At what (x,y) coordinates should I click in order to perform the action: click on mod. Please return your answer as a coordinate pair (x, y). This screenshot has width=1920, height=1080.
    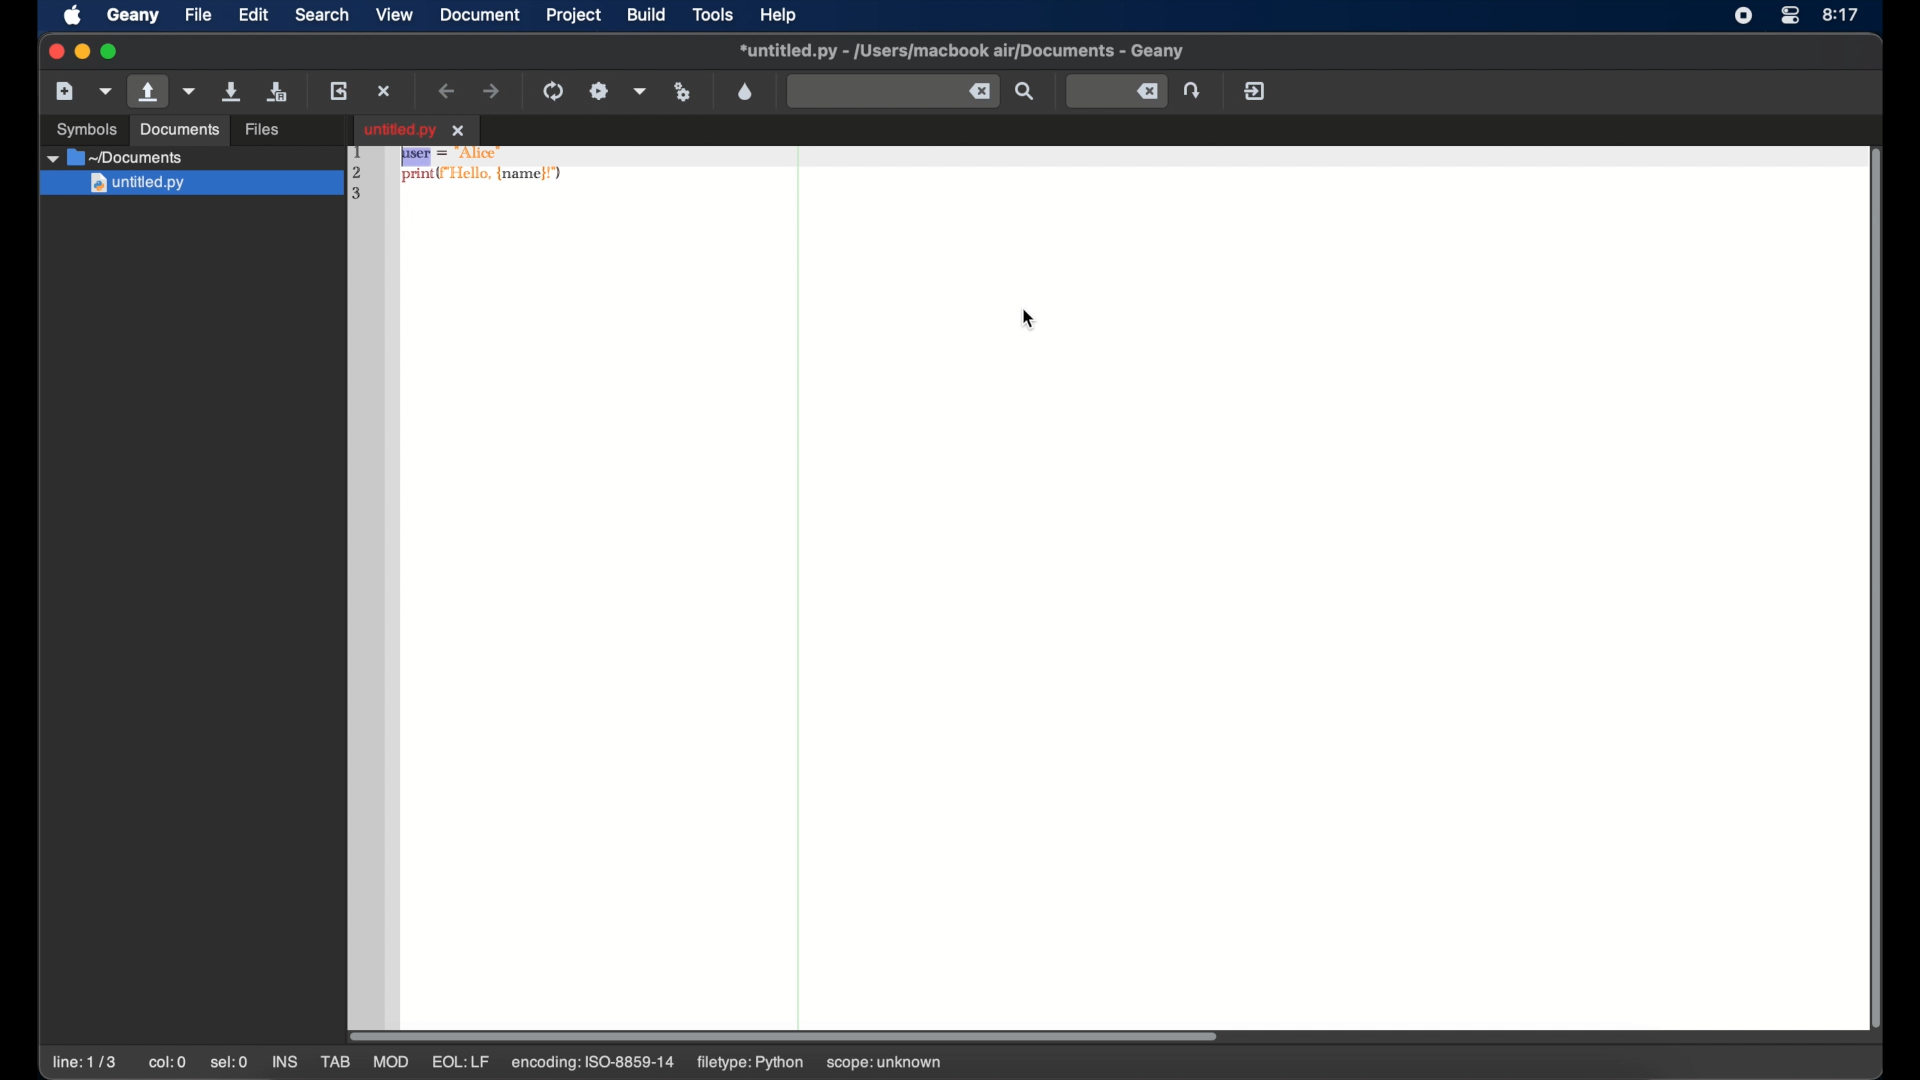
    Looking at the image, I should click on (389, 1062).